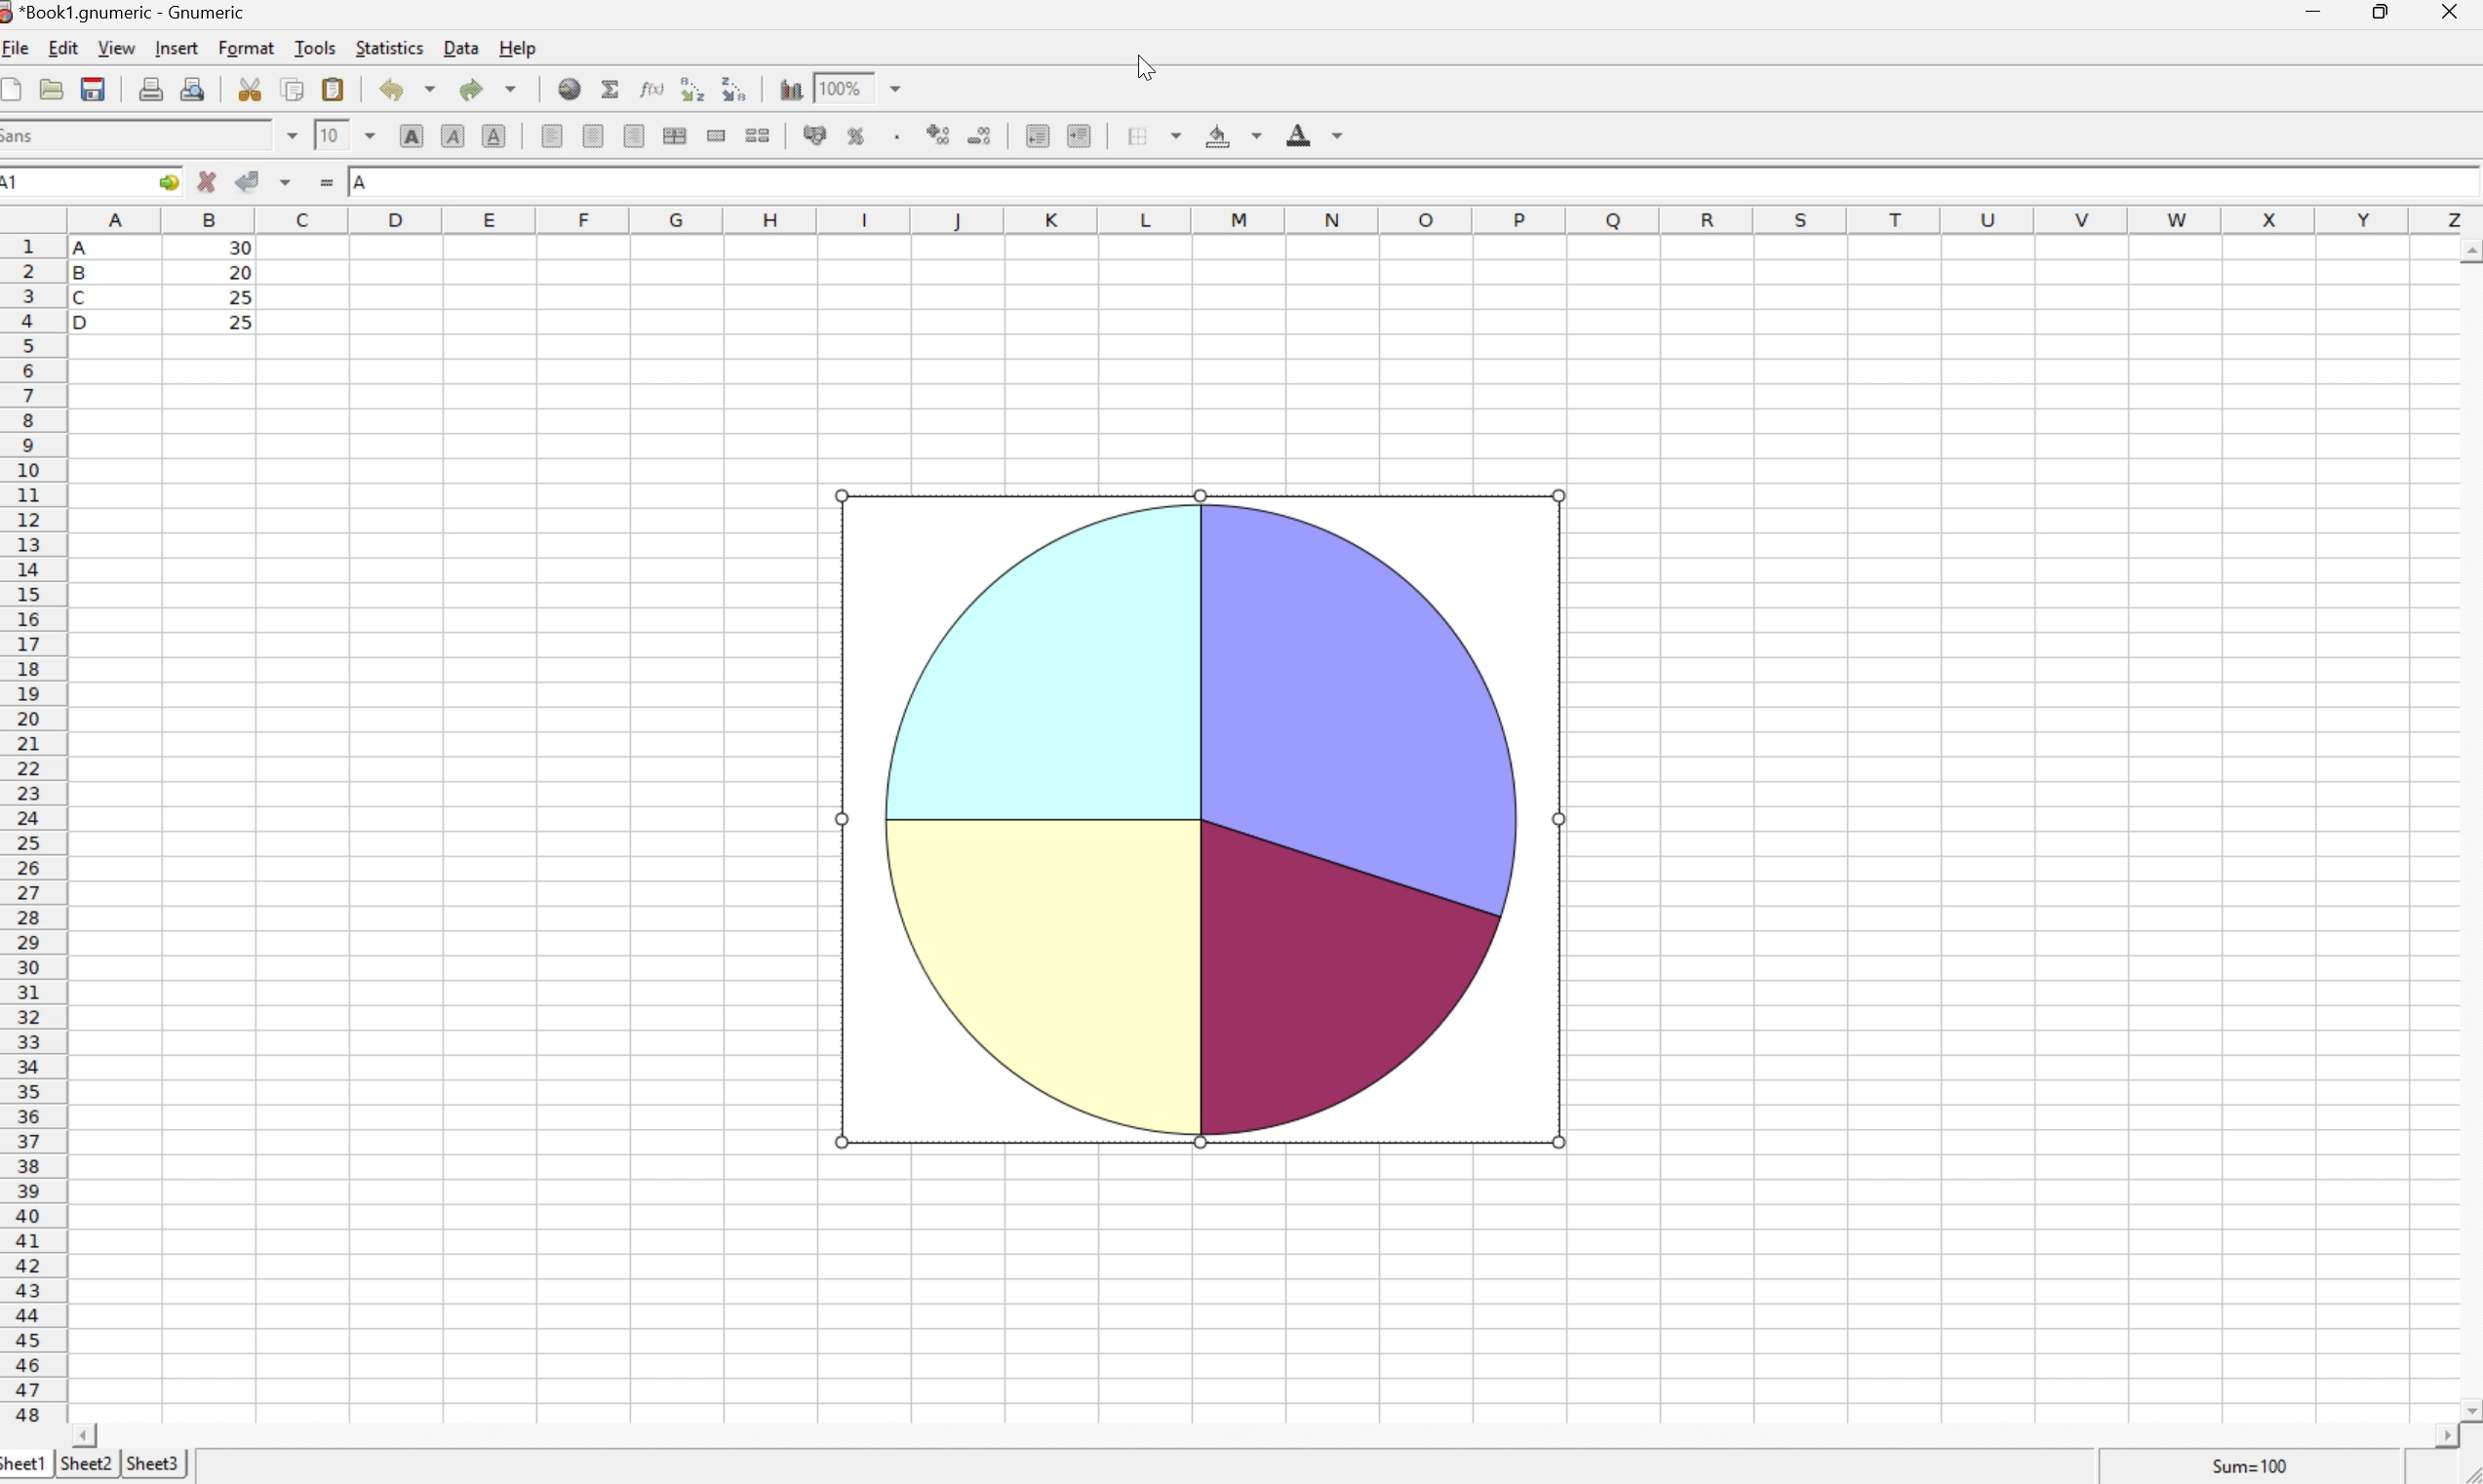  Describe the element at coordinates (371, 134) in the screenshot. I see `Drop Down` at that location.